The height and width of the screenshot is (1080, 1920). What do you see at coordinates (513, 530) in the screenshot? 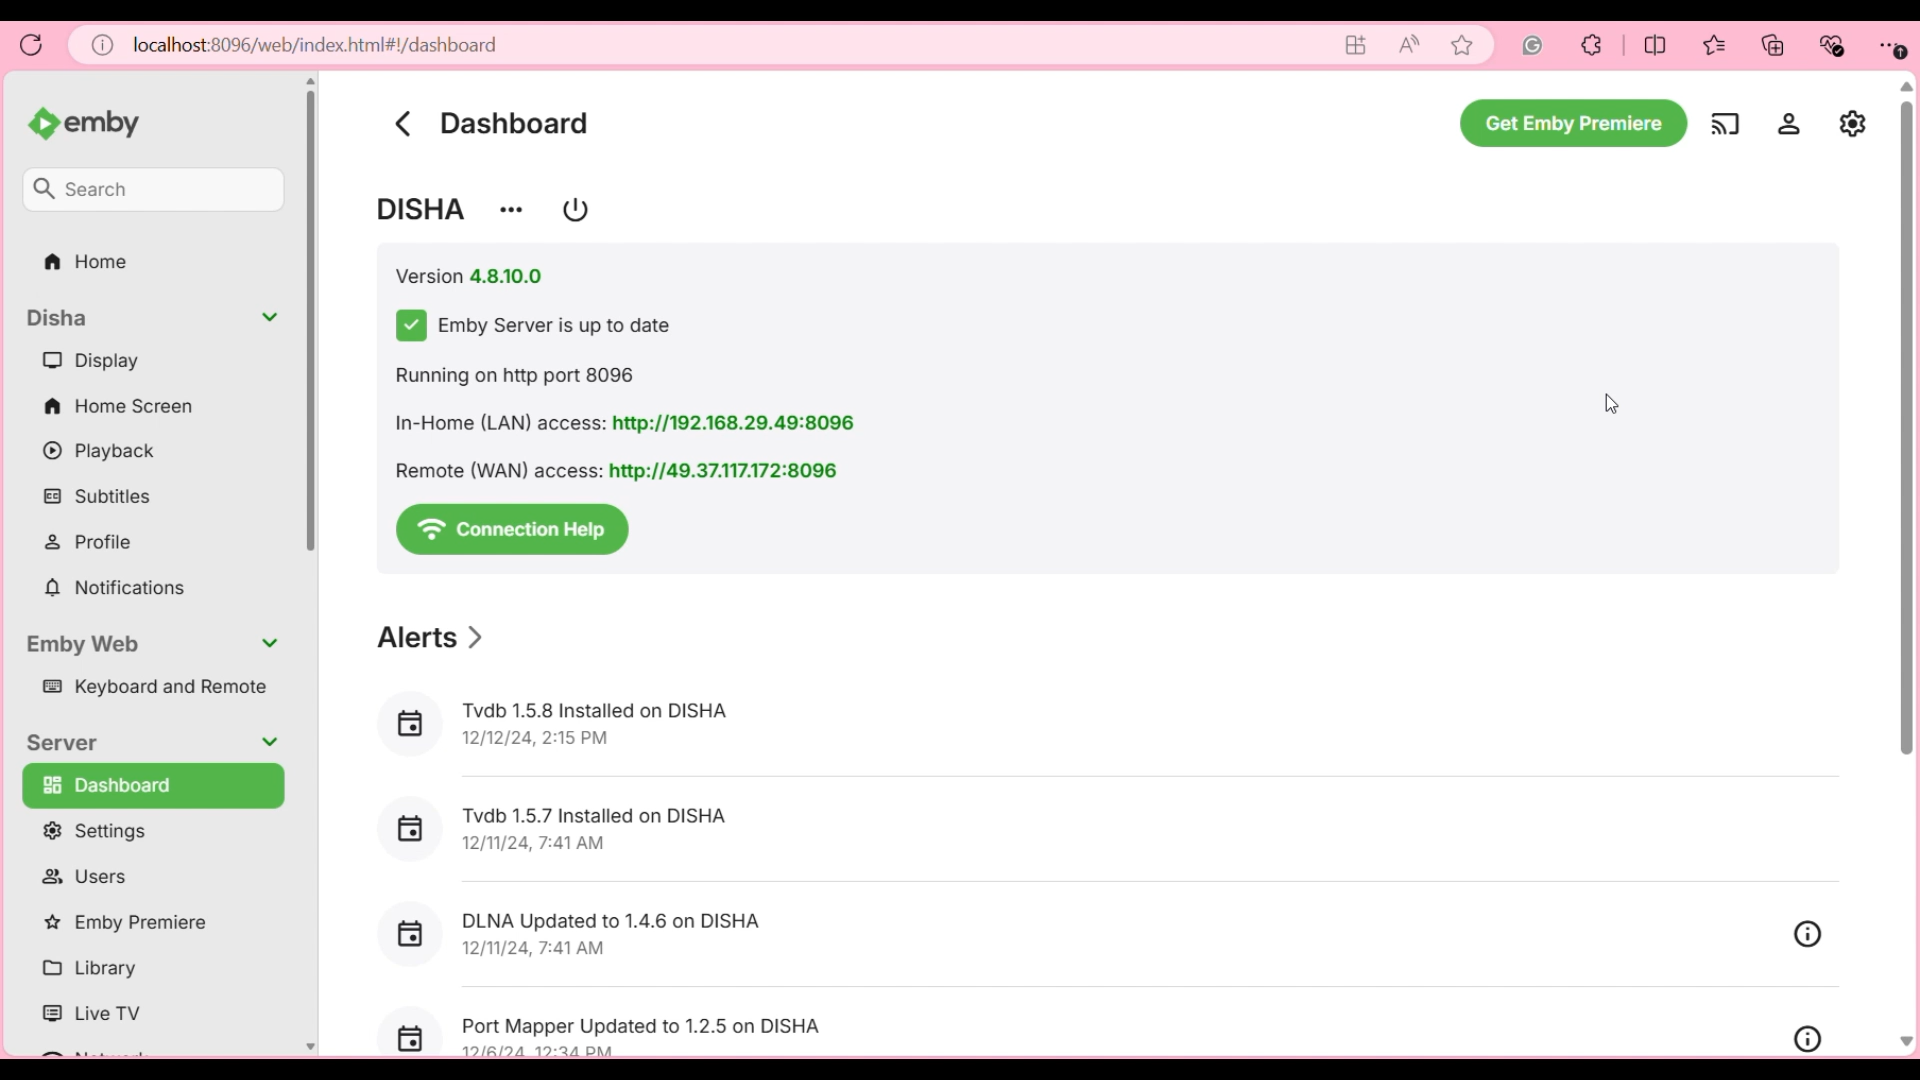
I see `Connection help` at bounding box center [513, 530].